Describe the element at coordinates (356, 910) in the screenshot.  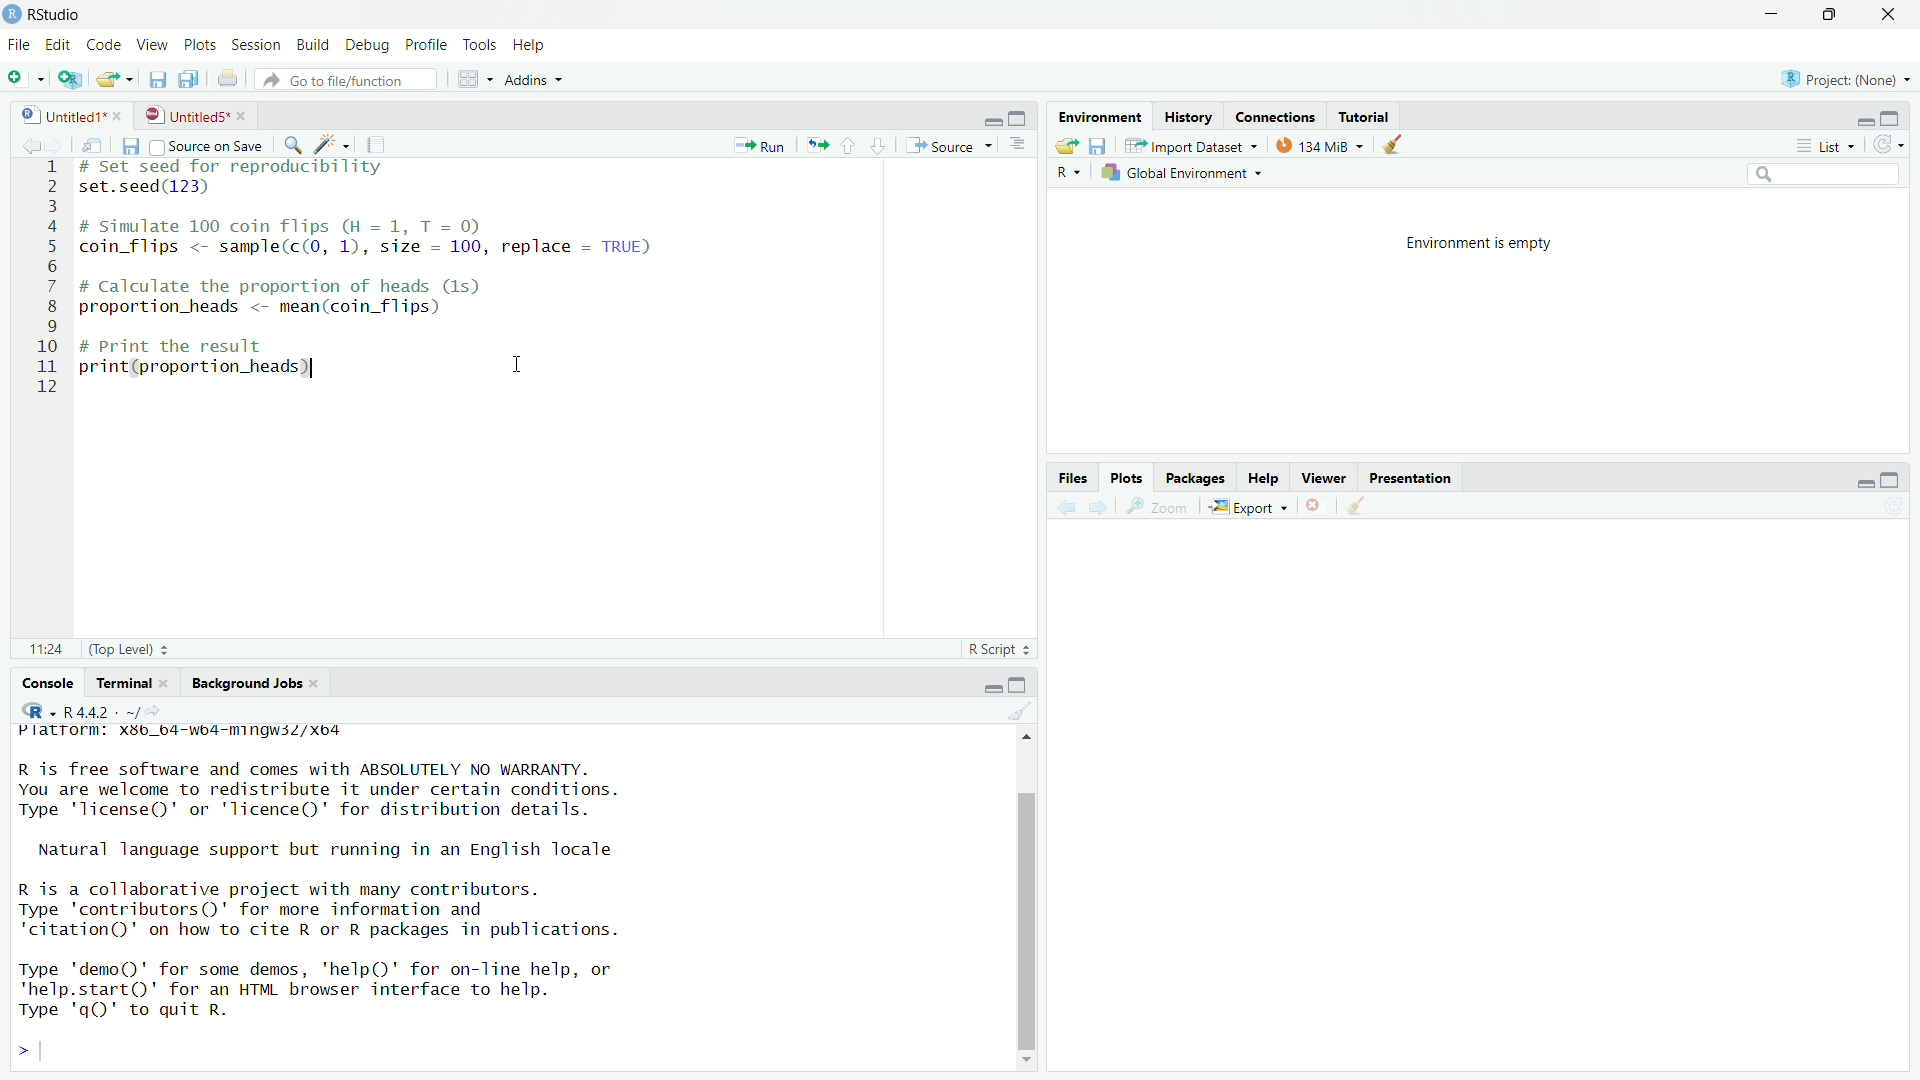
I see `R 1s a collaborative project with many contributors.
Type 'contributors()' for more information and
‘citation()' on how to cite R or R packages in publications.` at that location.